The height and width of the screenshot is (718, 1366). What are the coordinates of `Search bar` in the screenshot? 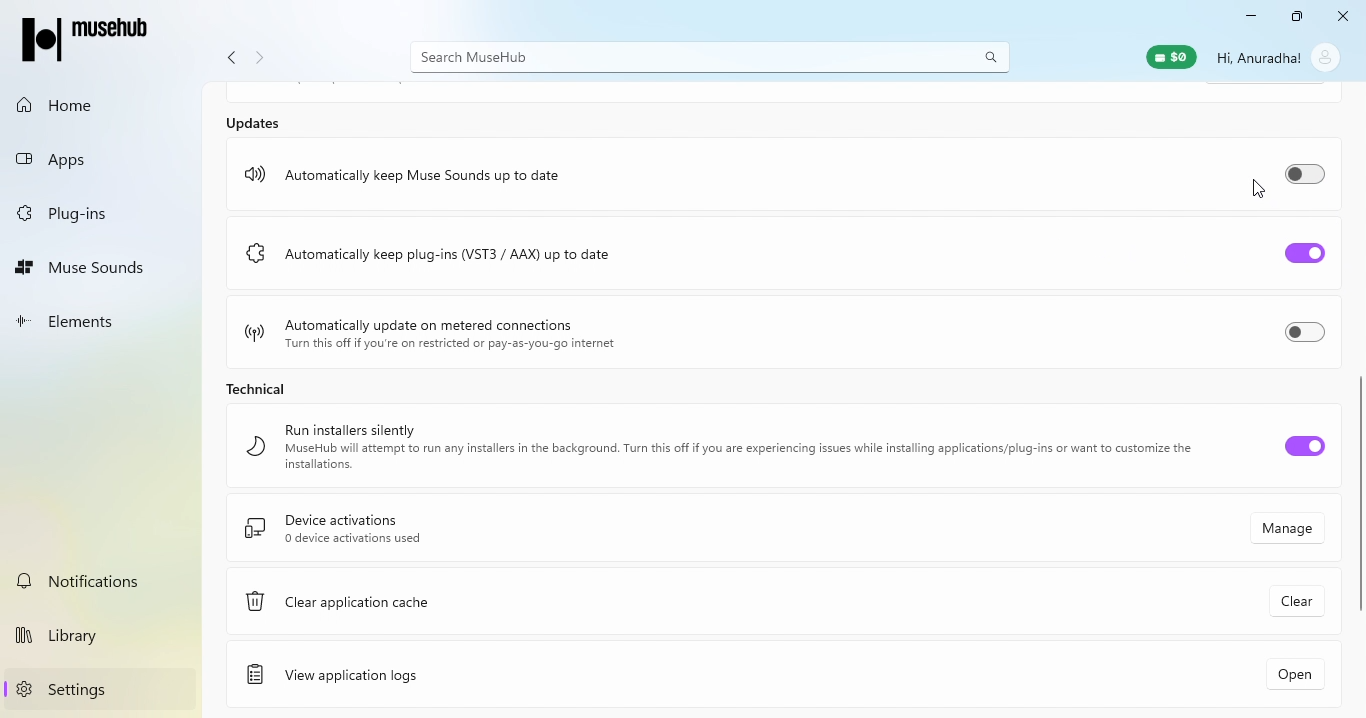 It's located at (710, 56).